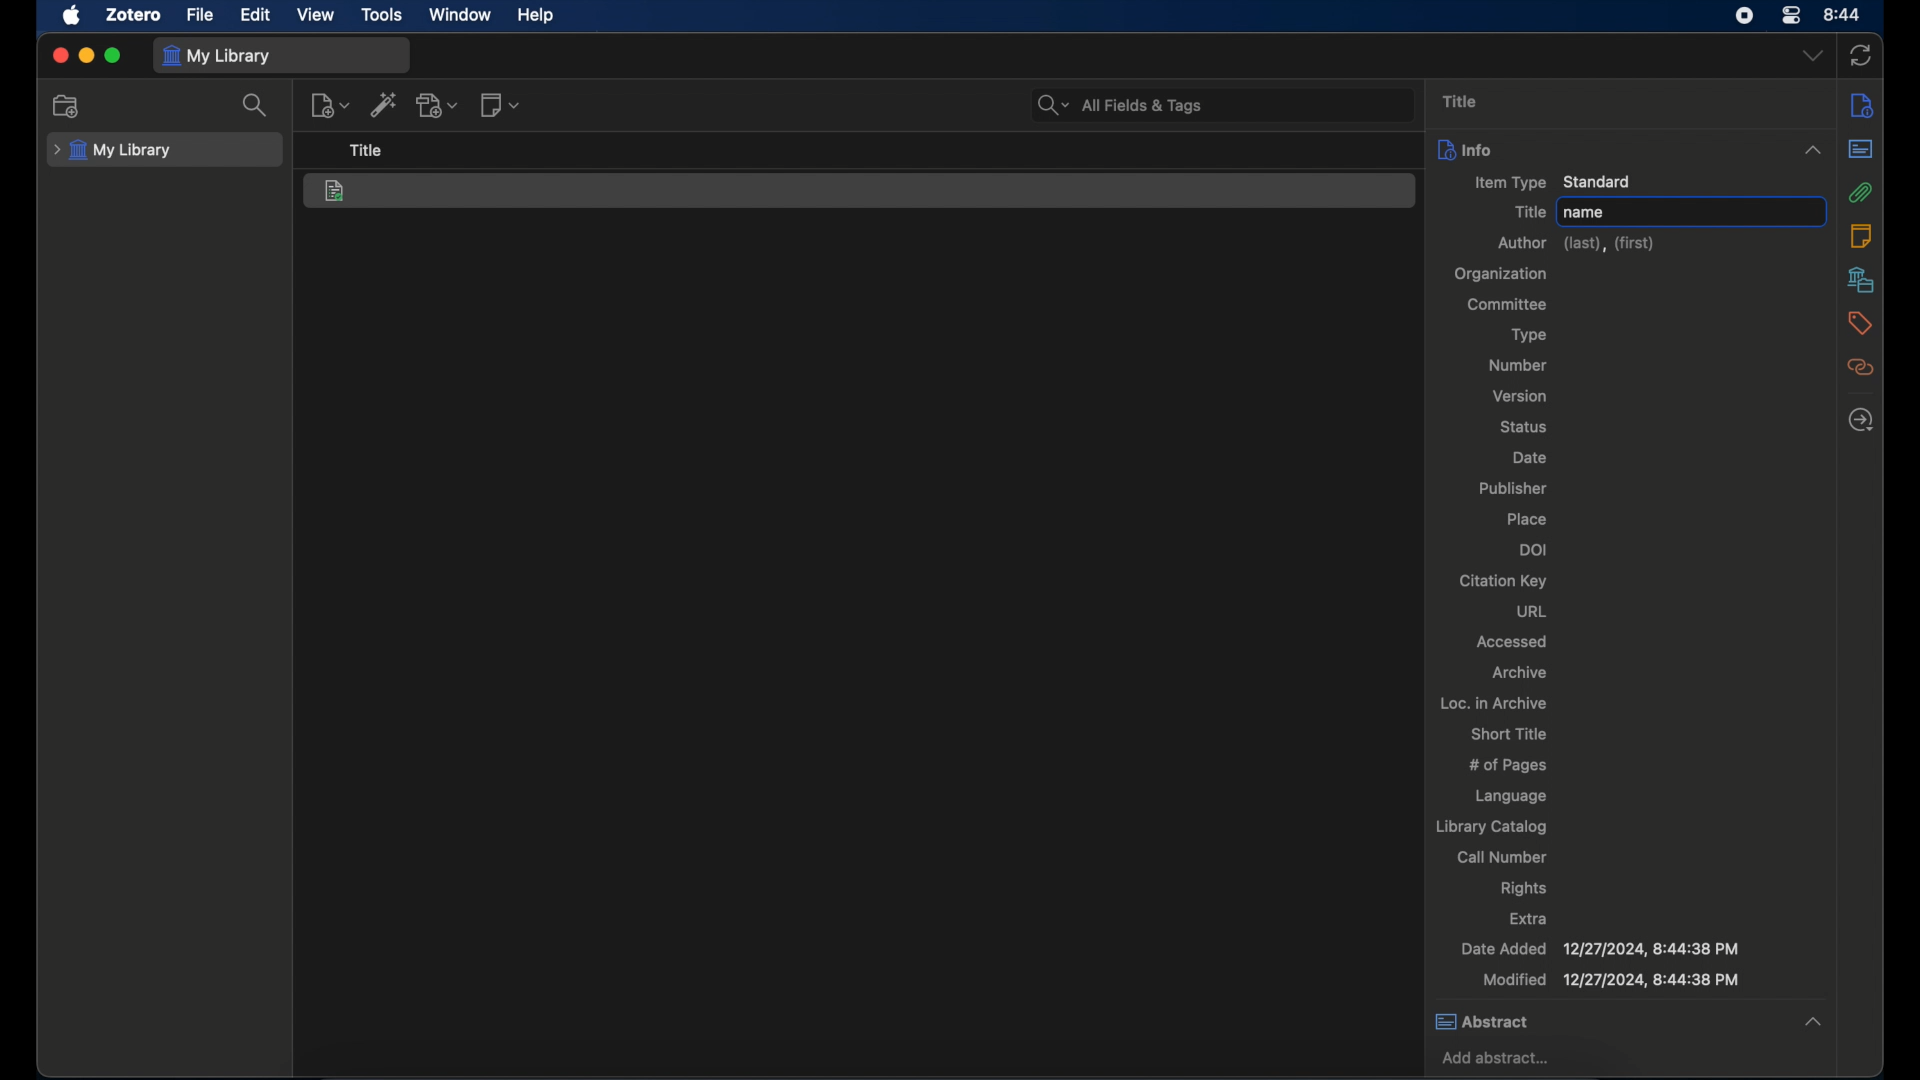  What do you see at coordinates (1861, 368) in the screenshot?
I see `related` at bounding box center [1861, 368].